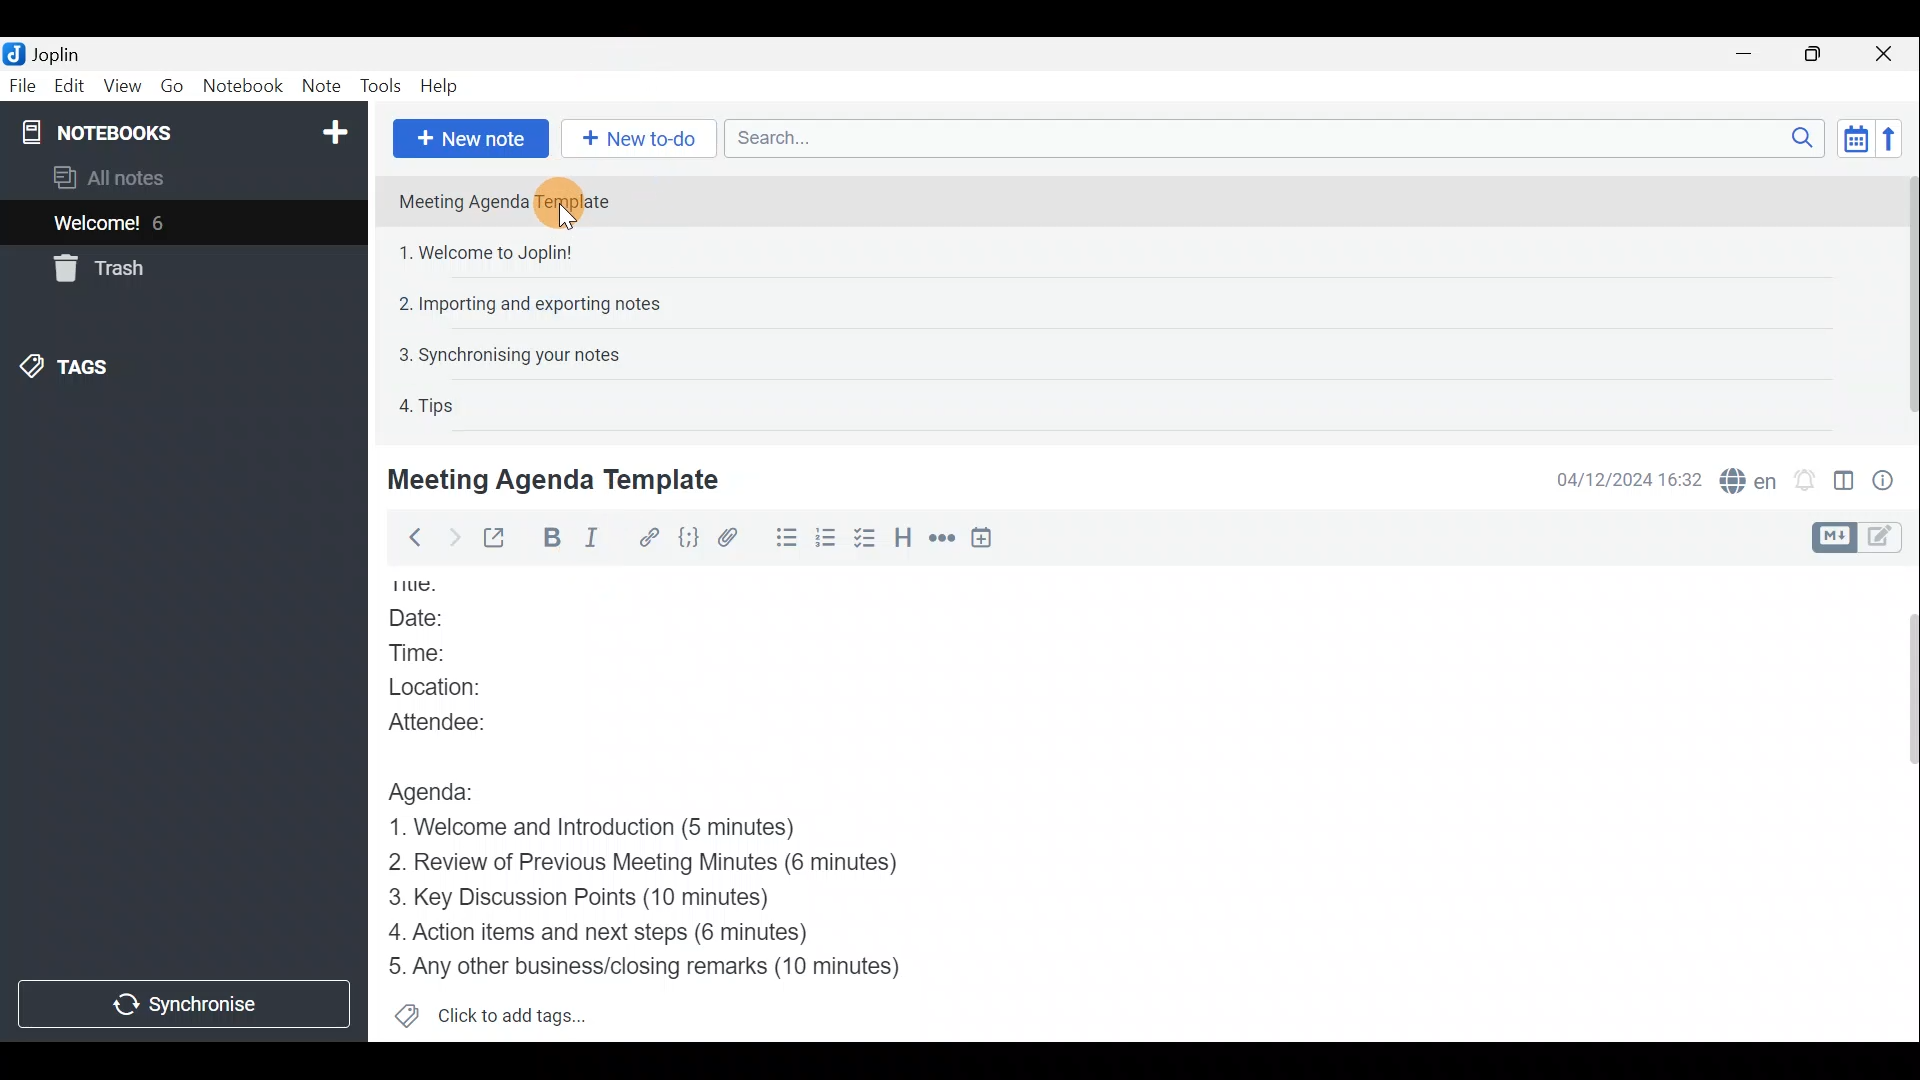 This screenshot has height=1080, width=1920. I want to click on Bold, so click(550, 538).